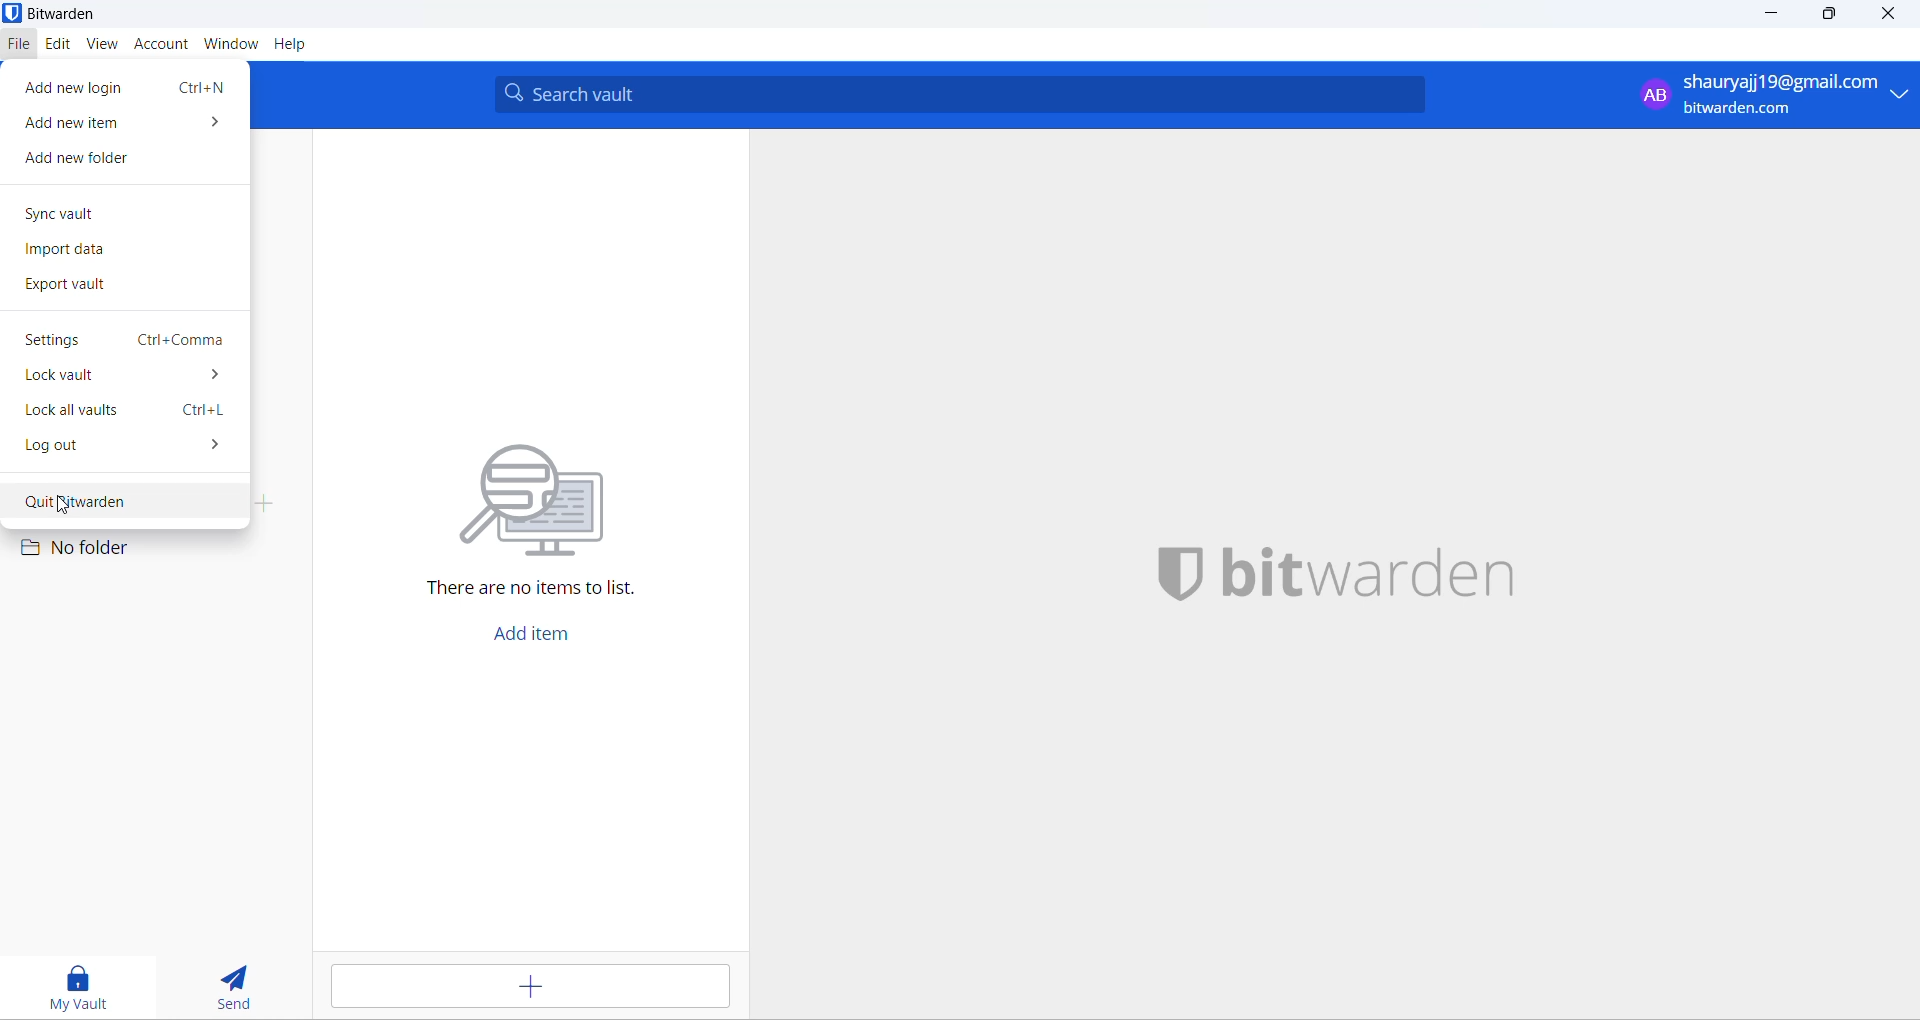 The image size is (1920, 1020). What do you see at coordinates (55, 49) in the screenshot?
I see `edit` at bounding box center [55, 49].